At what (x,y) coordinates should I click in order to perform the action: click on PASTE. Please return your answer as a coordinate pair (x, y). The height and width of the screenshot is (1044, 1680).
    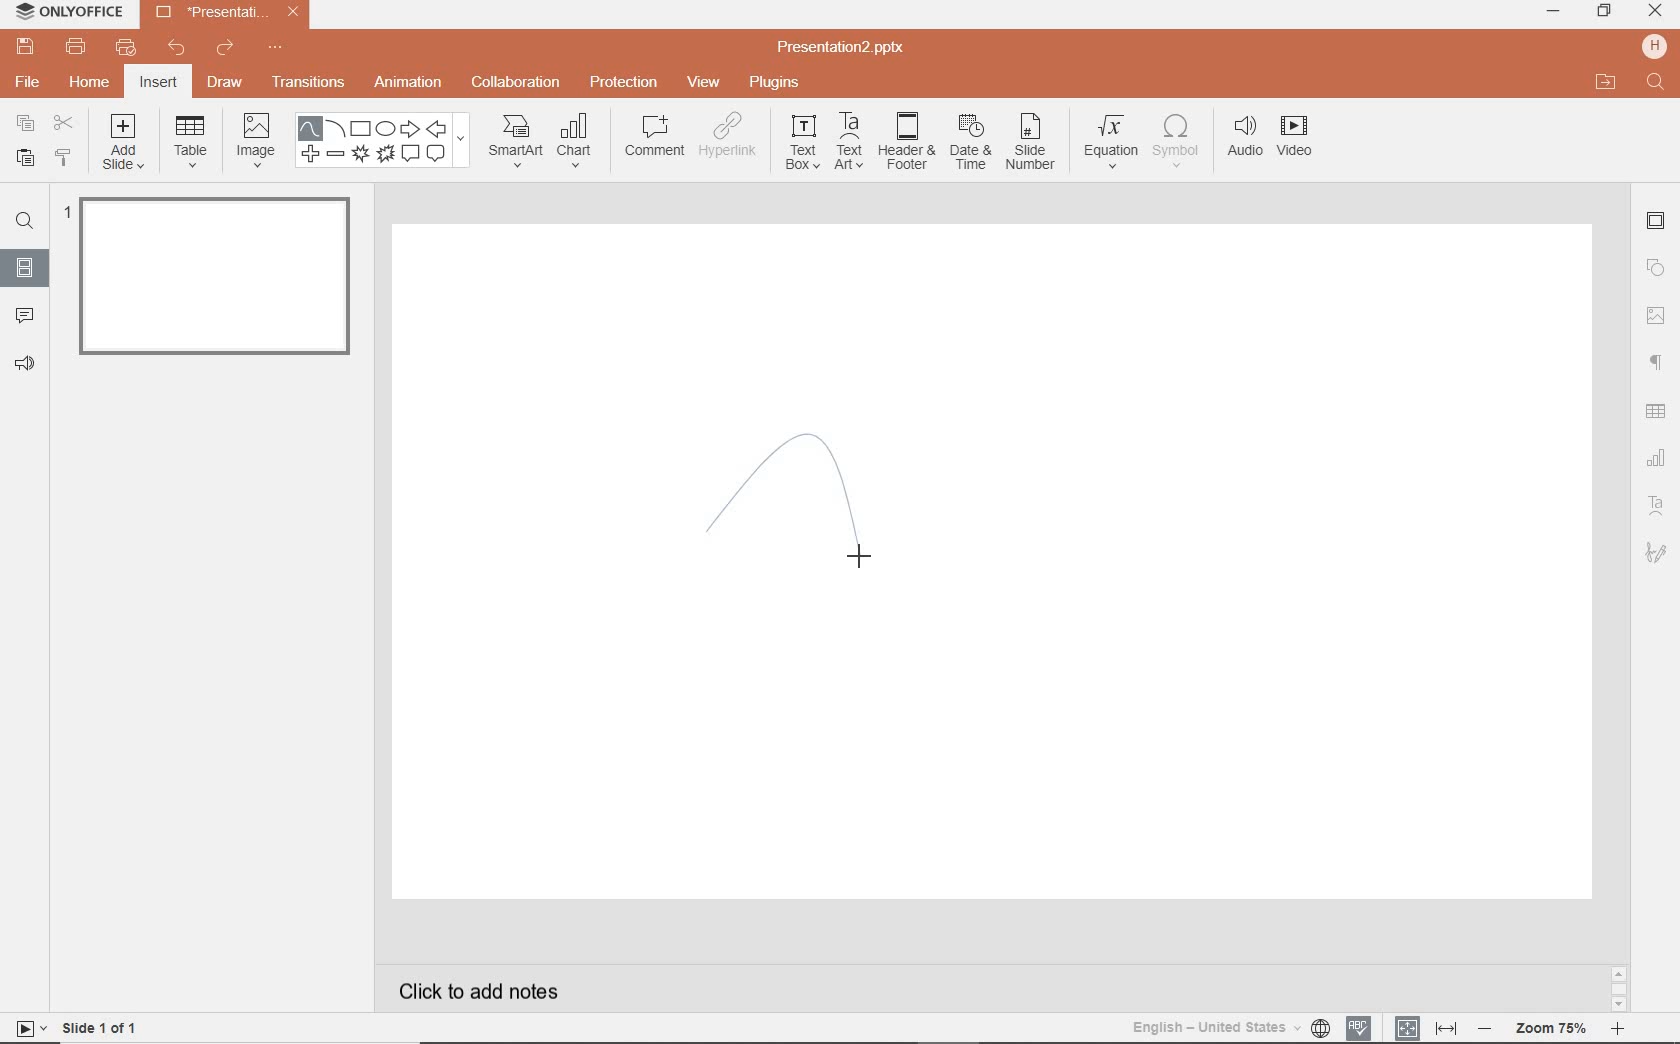
    Looking at the image, I should click on (23, 157).